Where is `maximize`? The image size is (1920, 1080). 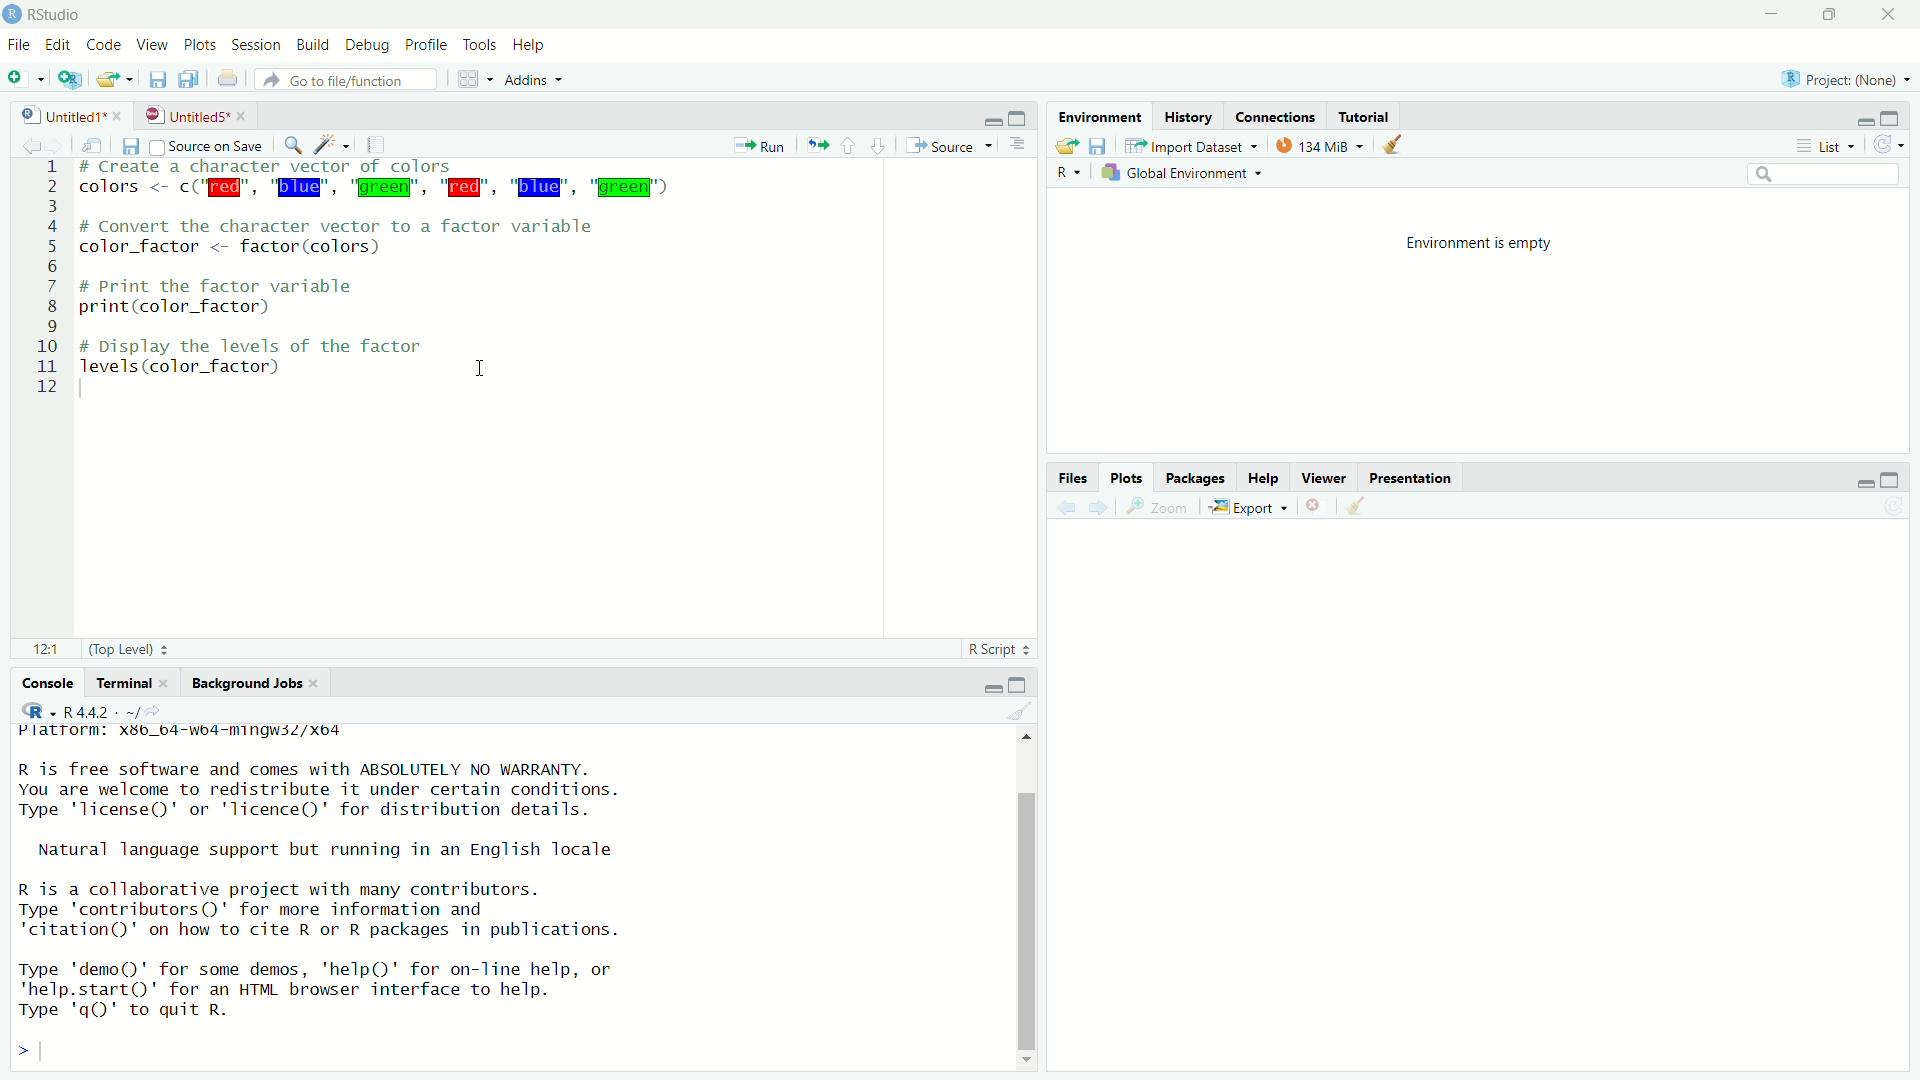 maximize is located at coordinates (1834, 13).